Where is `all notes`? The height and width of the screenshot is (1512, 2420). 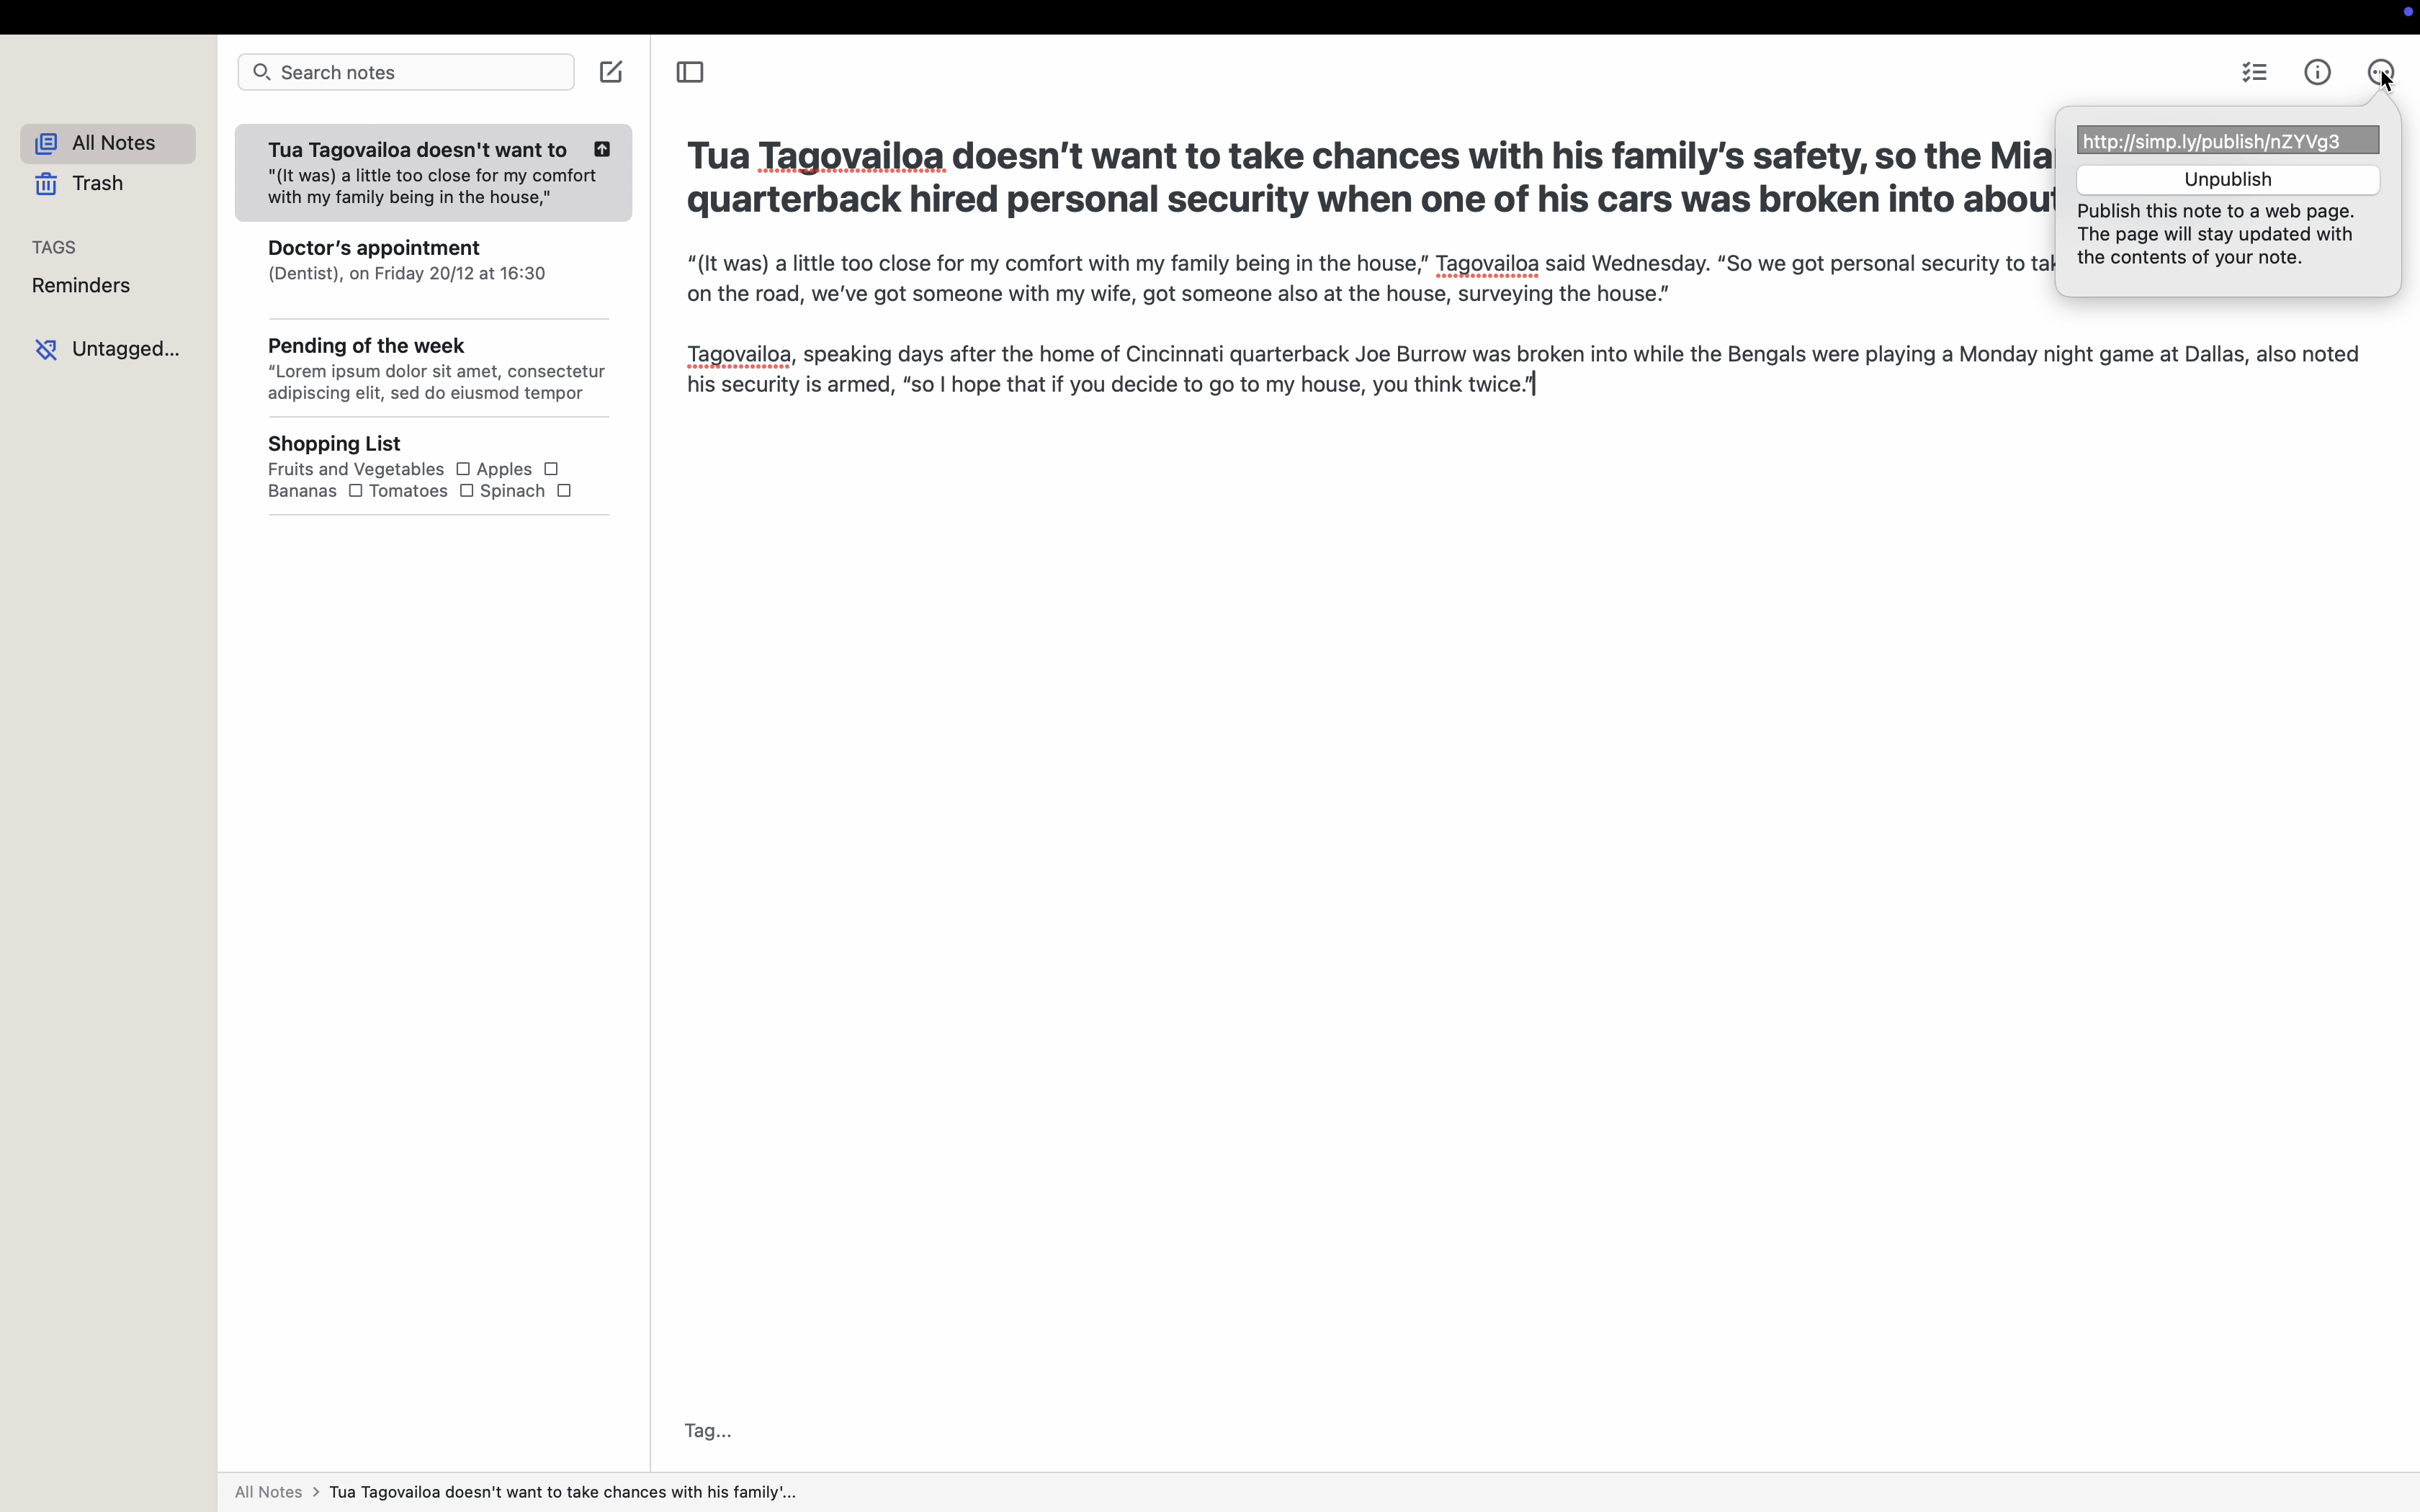
all notes is located at coordinates (116, 145).